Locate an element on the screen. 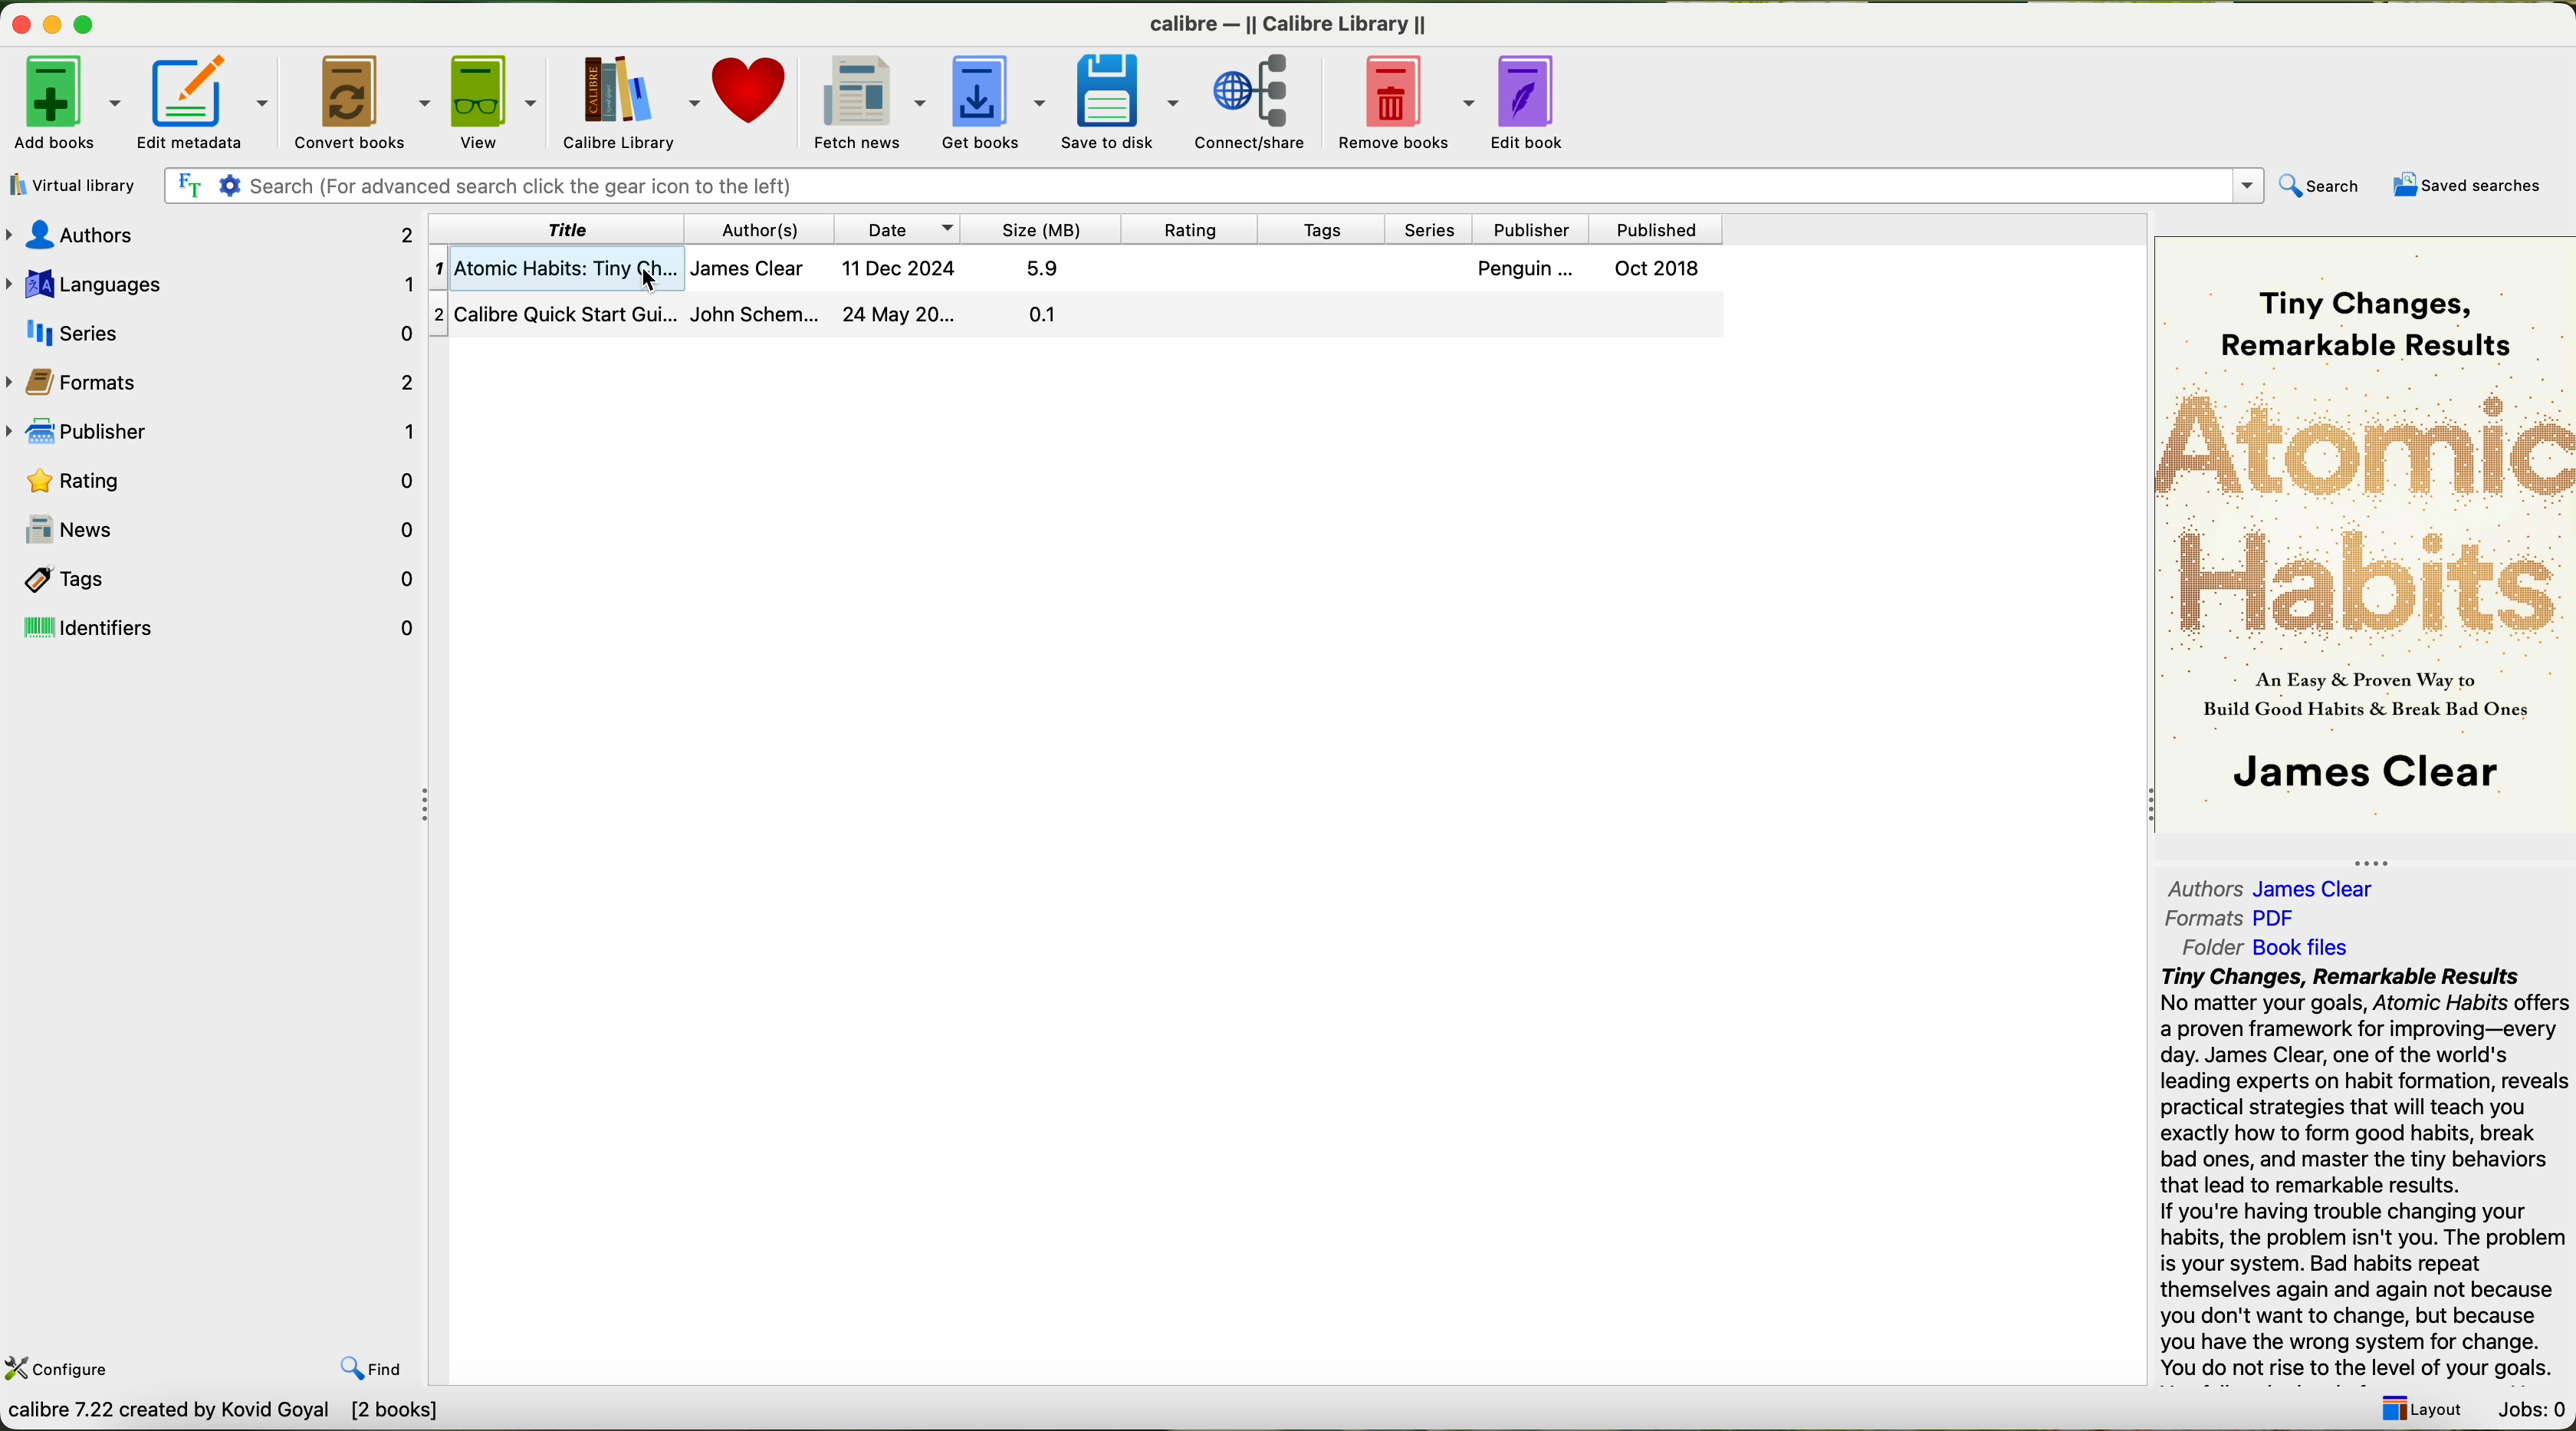 Image resolution: width=2576 pixels, height=1431 pixels. formats is located at coordinates (219, 379).